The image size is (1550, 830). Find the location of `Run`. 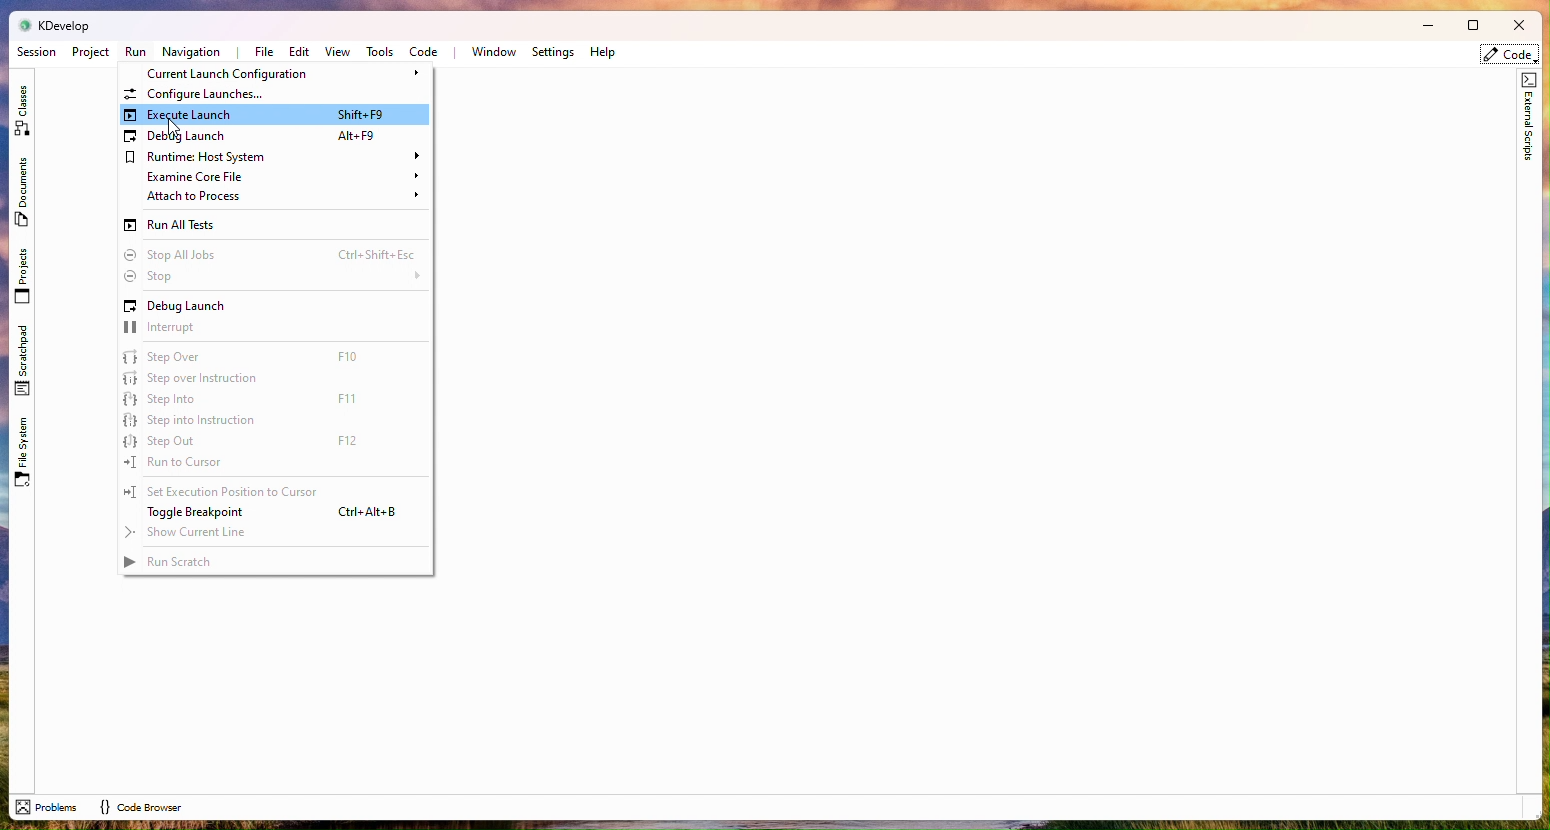

Run is located at coordinates (136, 52).